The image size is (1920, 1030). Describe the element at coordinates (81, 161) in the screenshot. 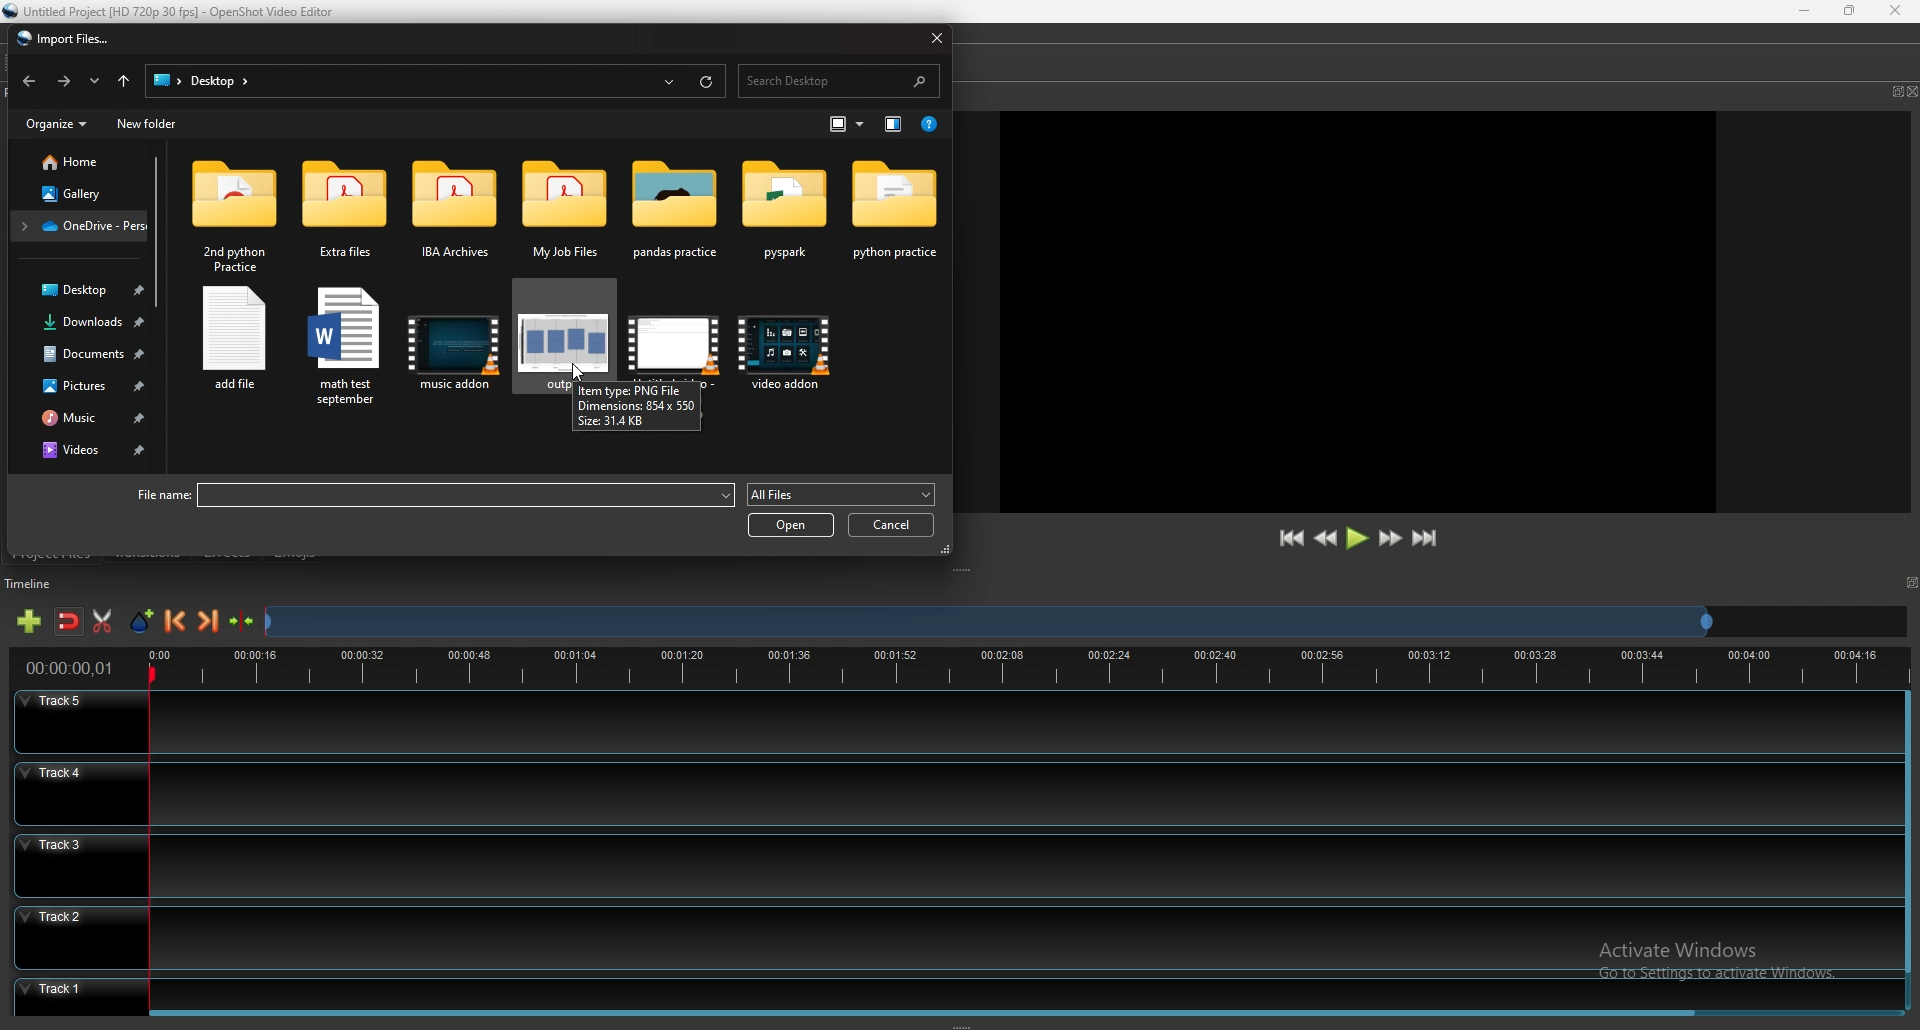

I see `home` at that location.